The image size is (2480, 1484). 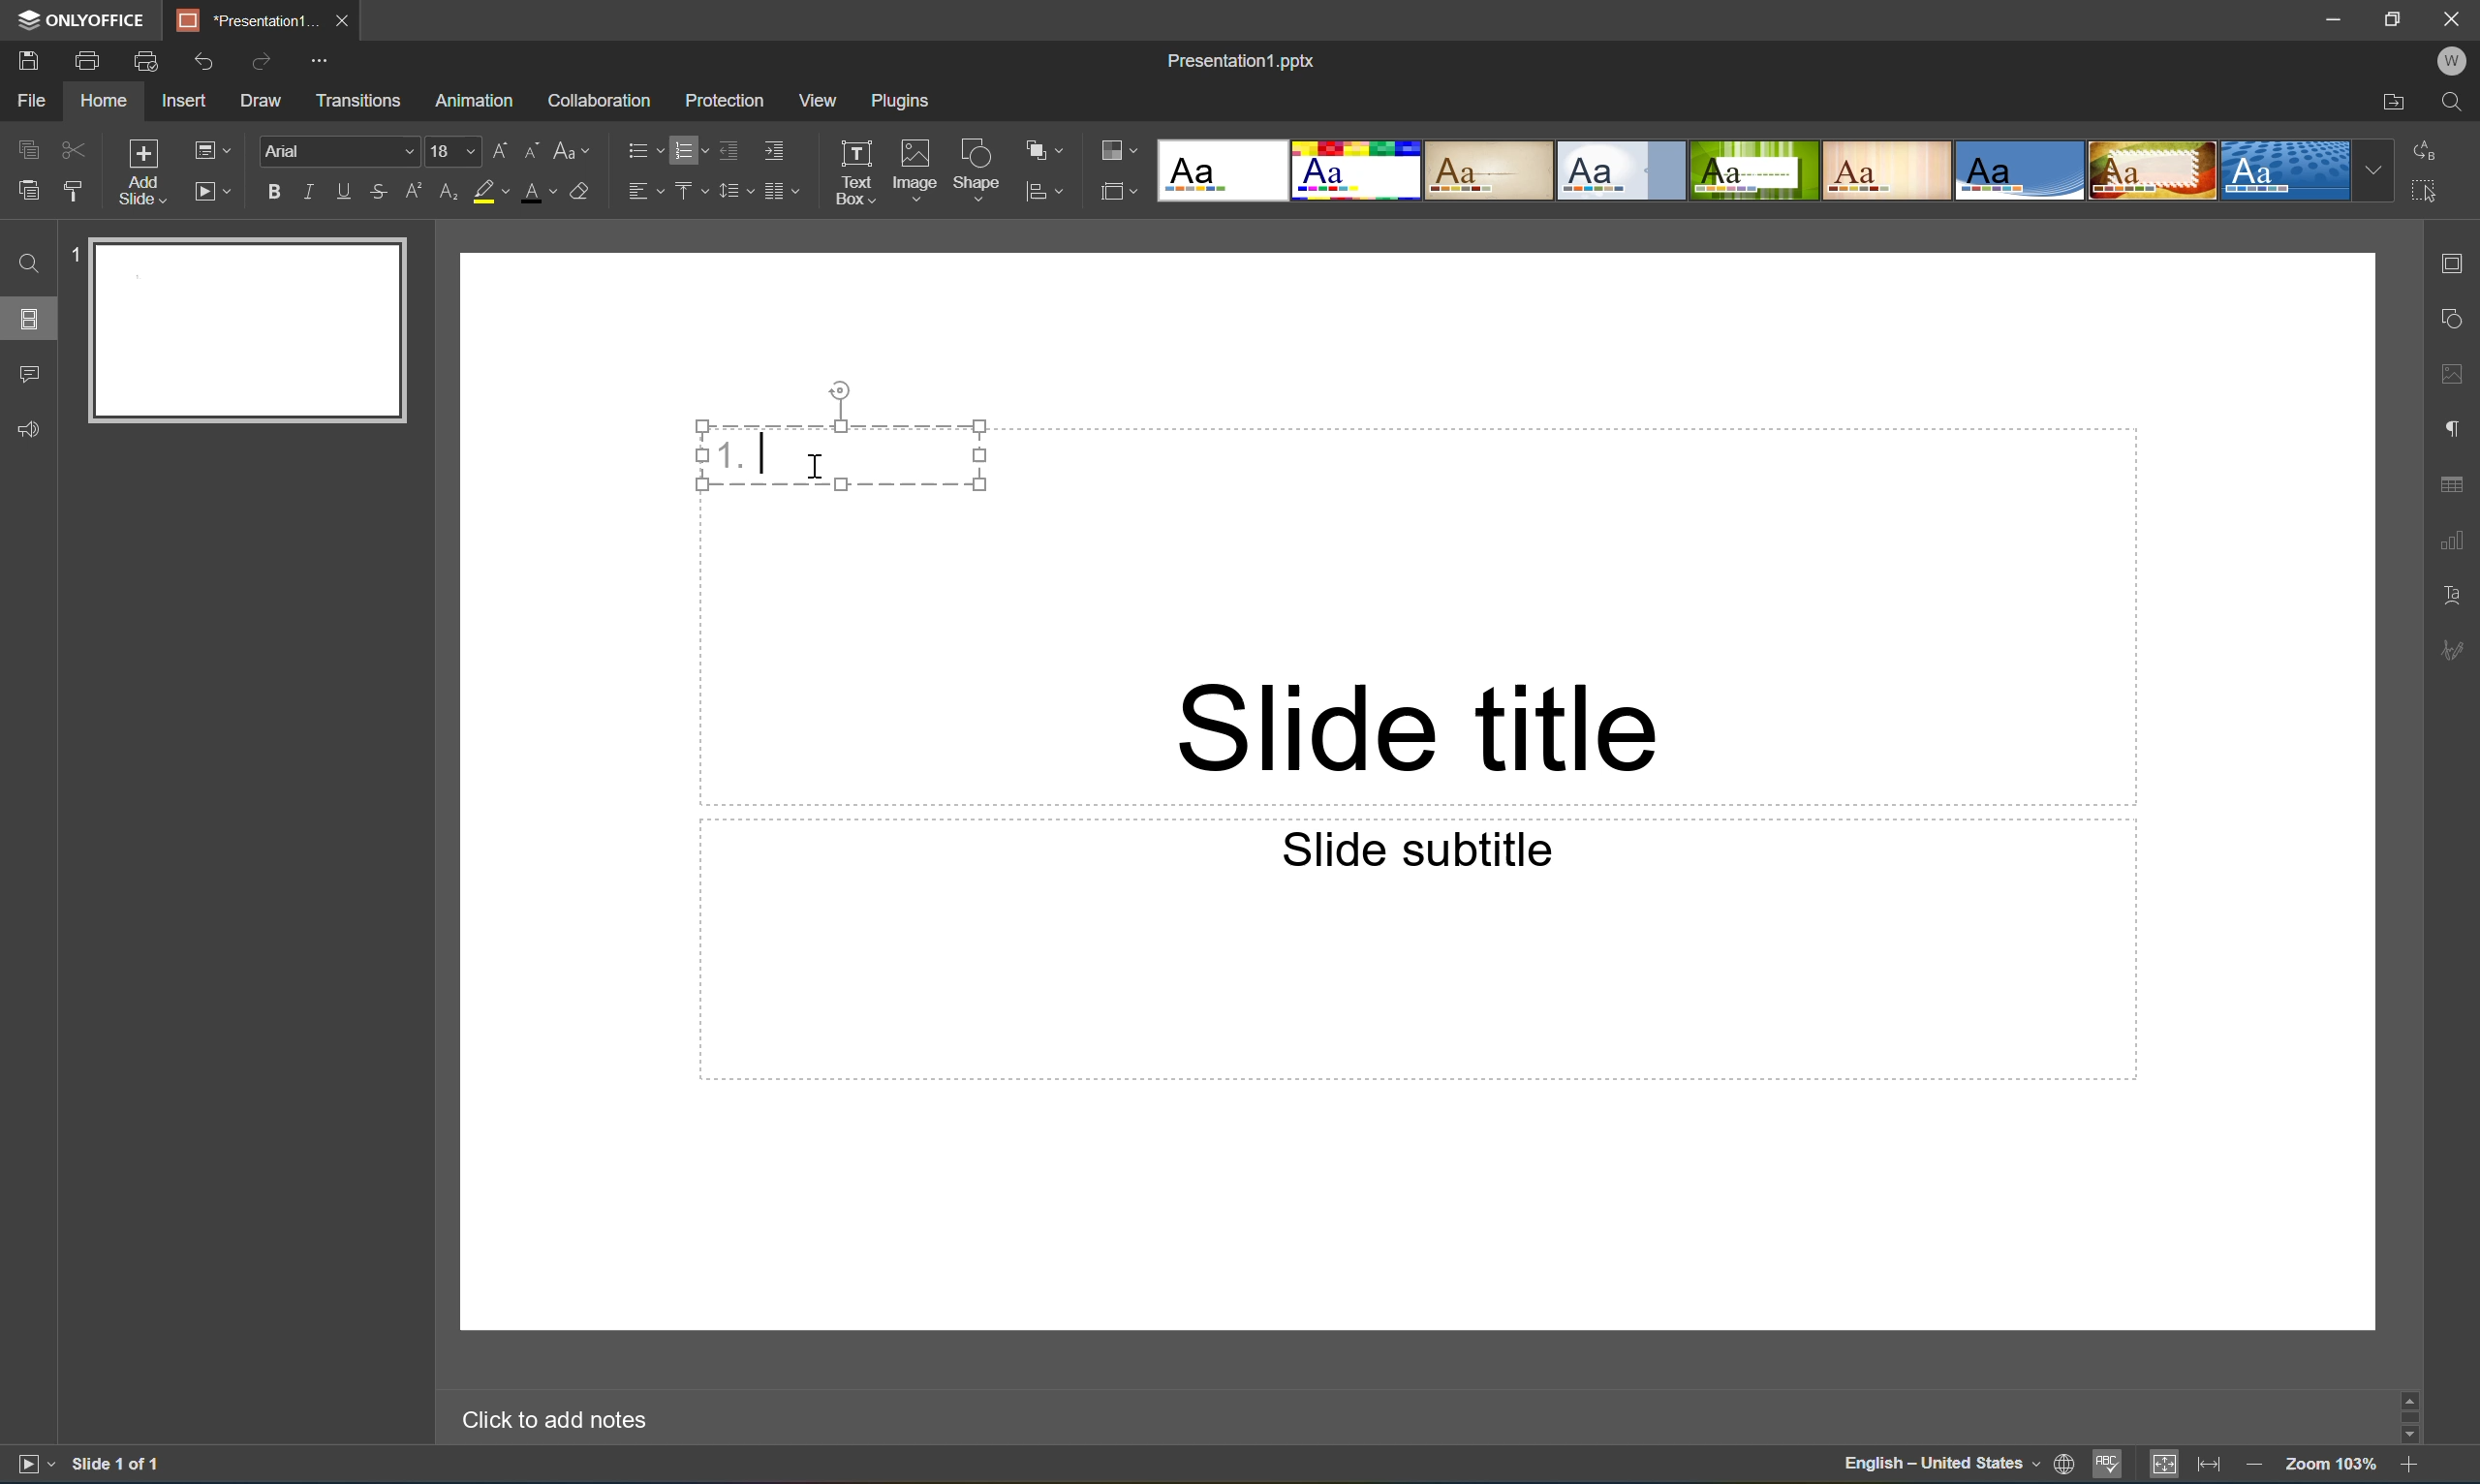 I want to click on Find, so click(x=2455, y=101).